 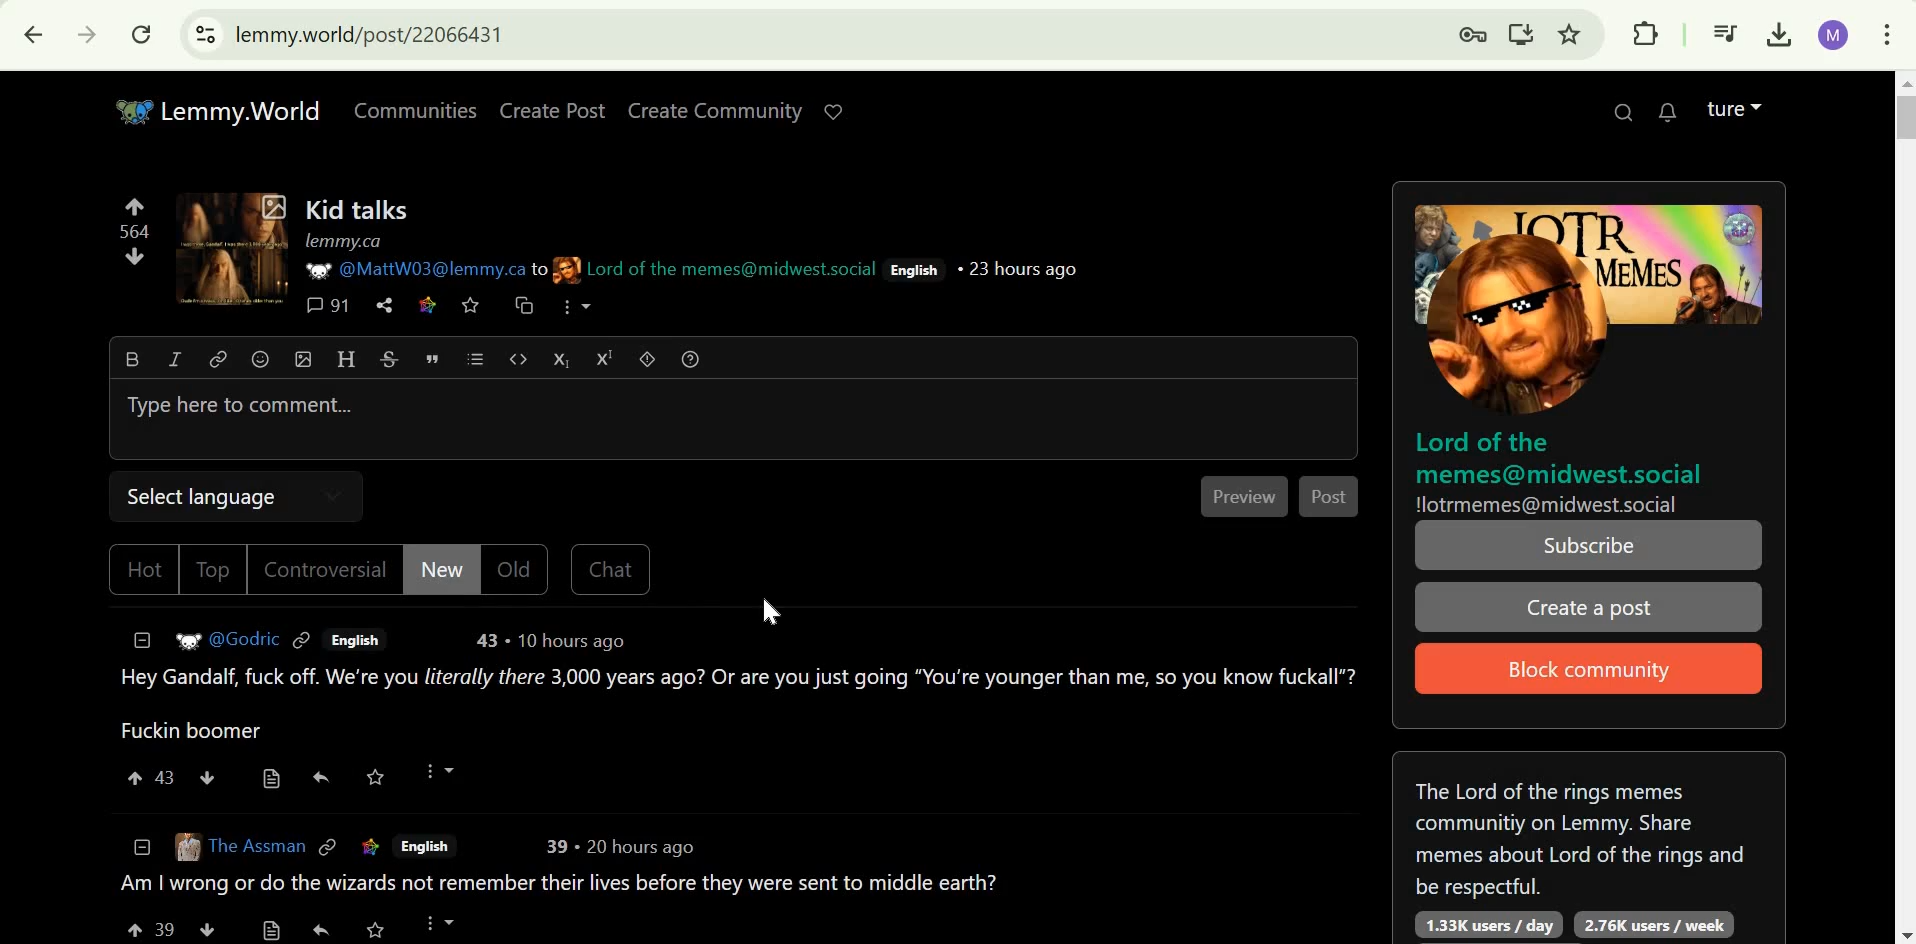 I want to click on New, so click(x=440, y=567).